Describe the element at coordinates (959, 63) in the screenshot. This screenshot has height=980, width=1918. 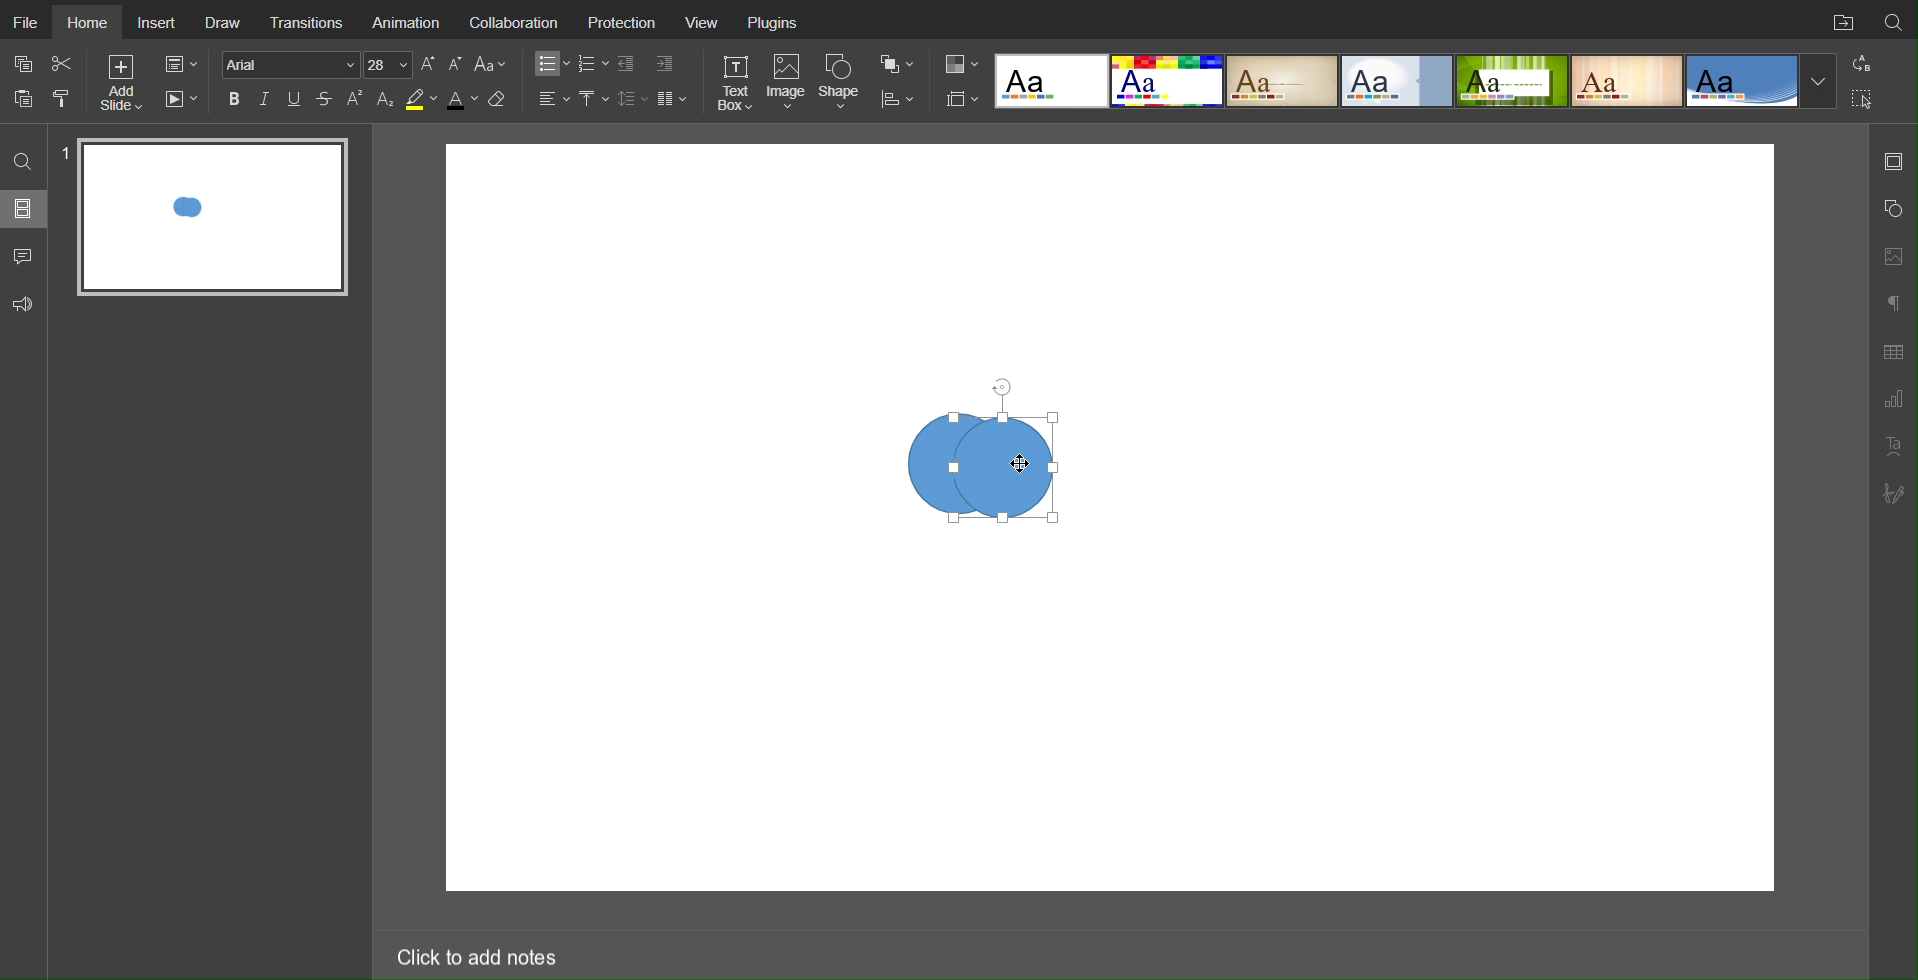
I see `Colors` at that location.